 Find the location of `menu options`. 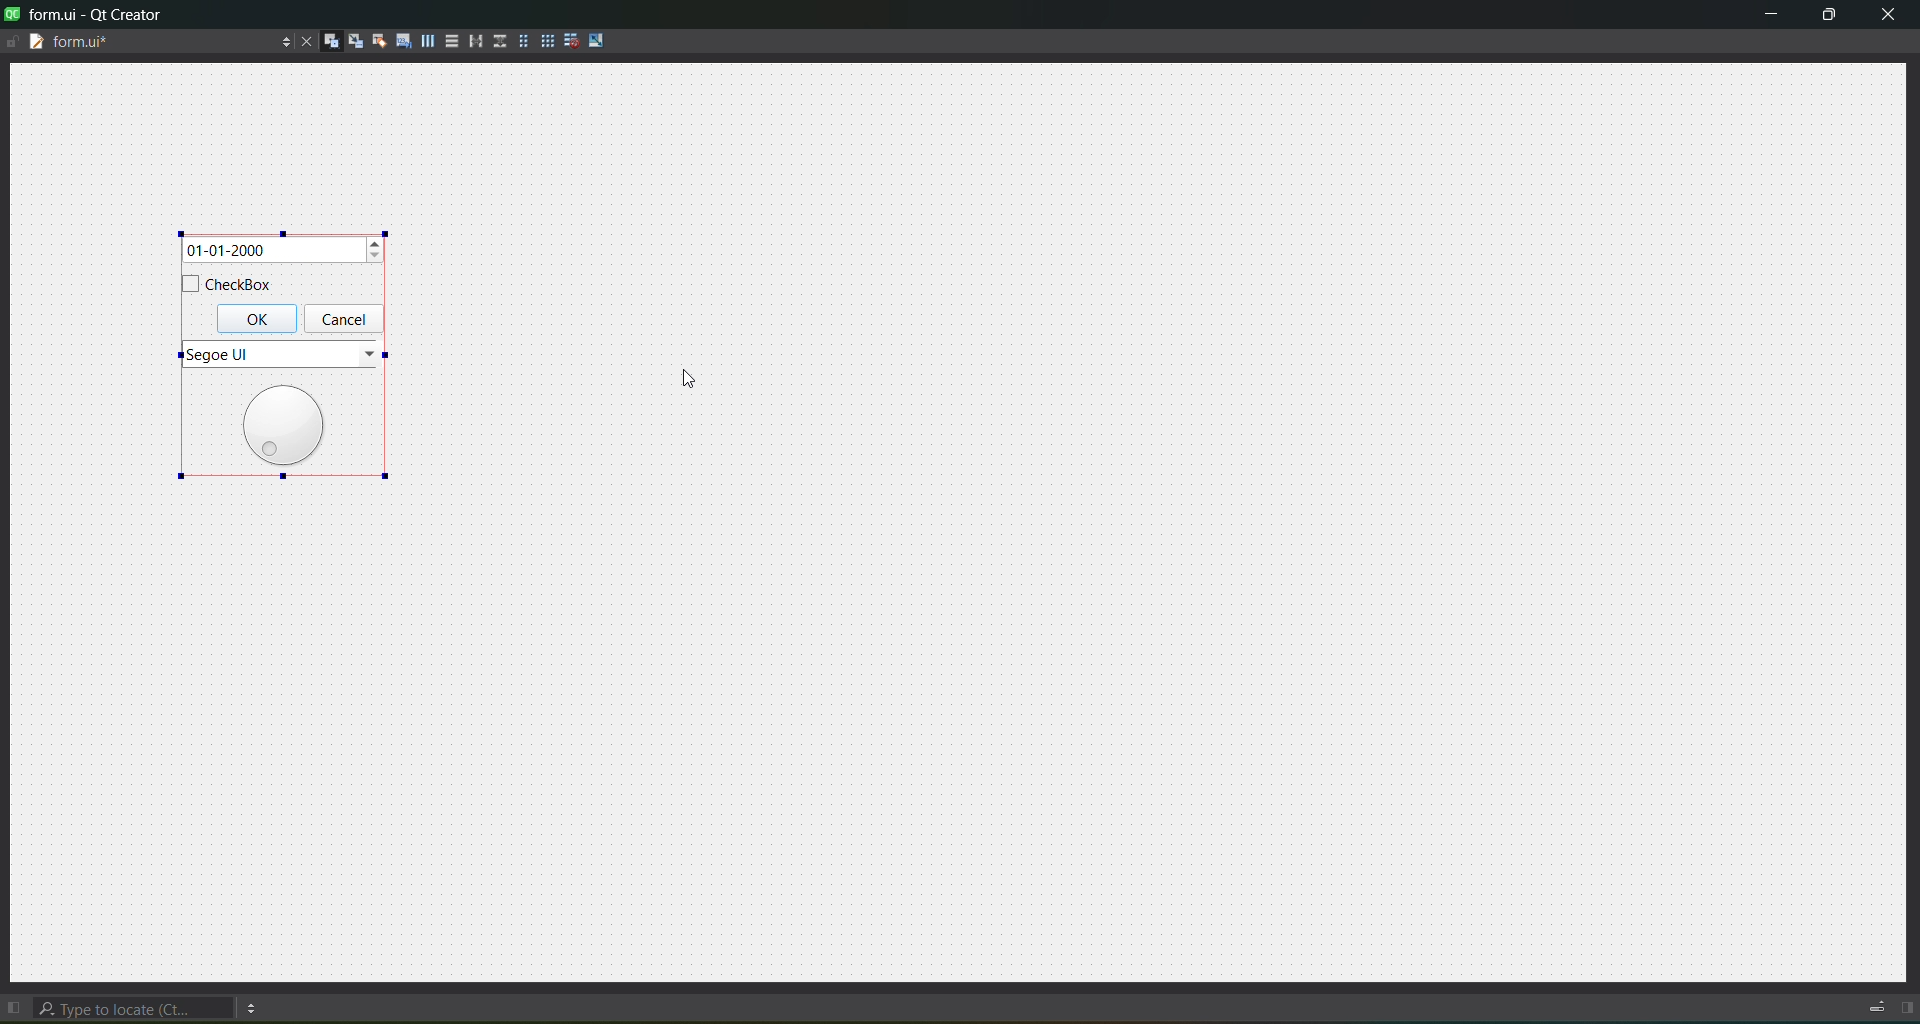

menu options is located at coordinates (256, 1005).